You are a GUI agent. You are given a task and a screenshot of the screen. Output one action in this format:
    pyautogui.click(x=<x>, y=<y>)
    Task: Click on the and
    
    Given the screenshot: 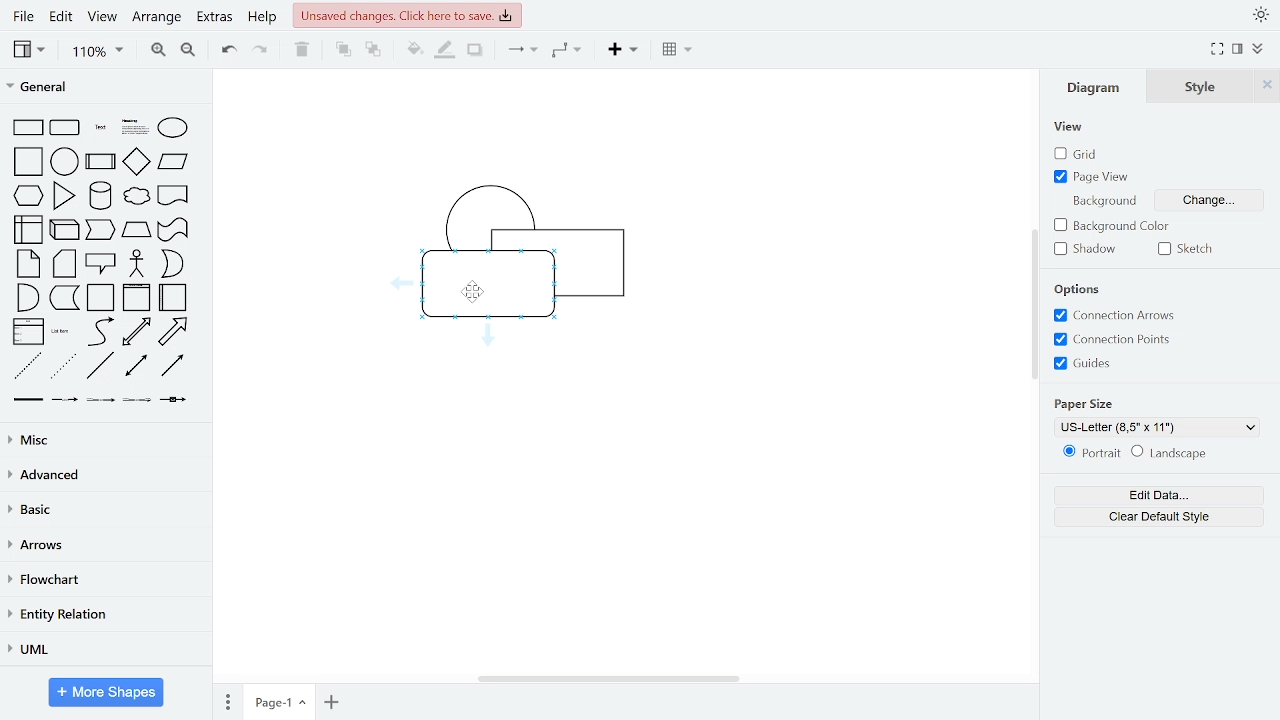 What is the action you would take?
    pyautogui.click(x=27, y=297)
    